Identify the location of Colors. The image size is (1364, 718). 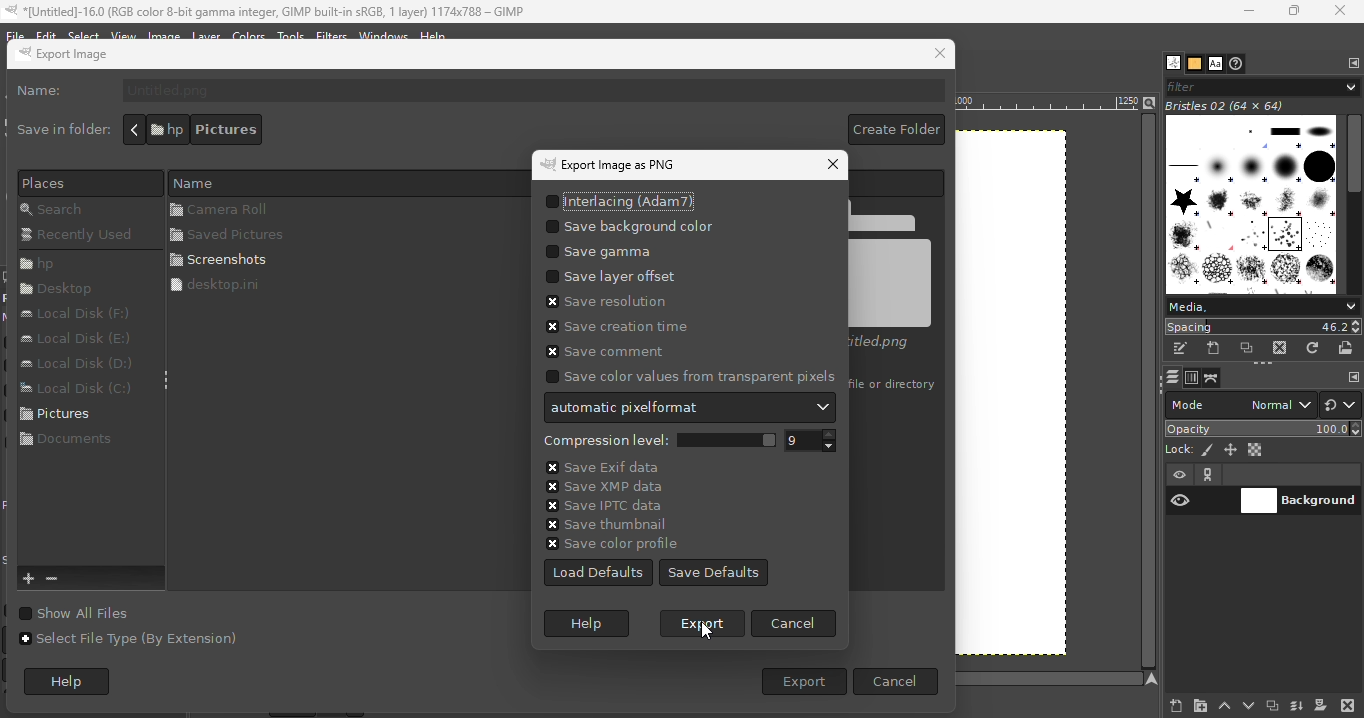
(249, 35).